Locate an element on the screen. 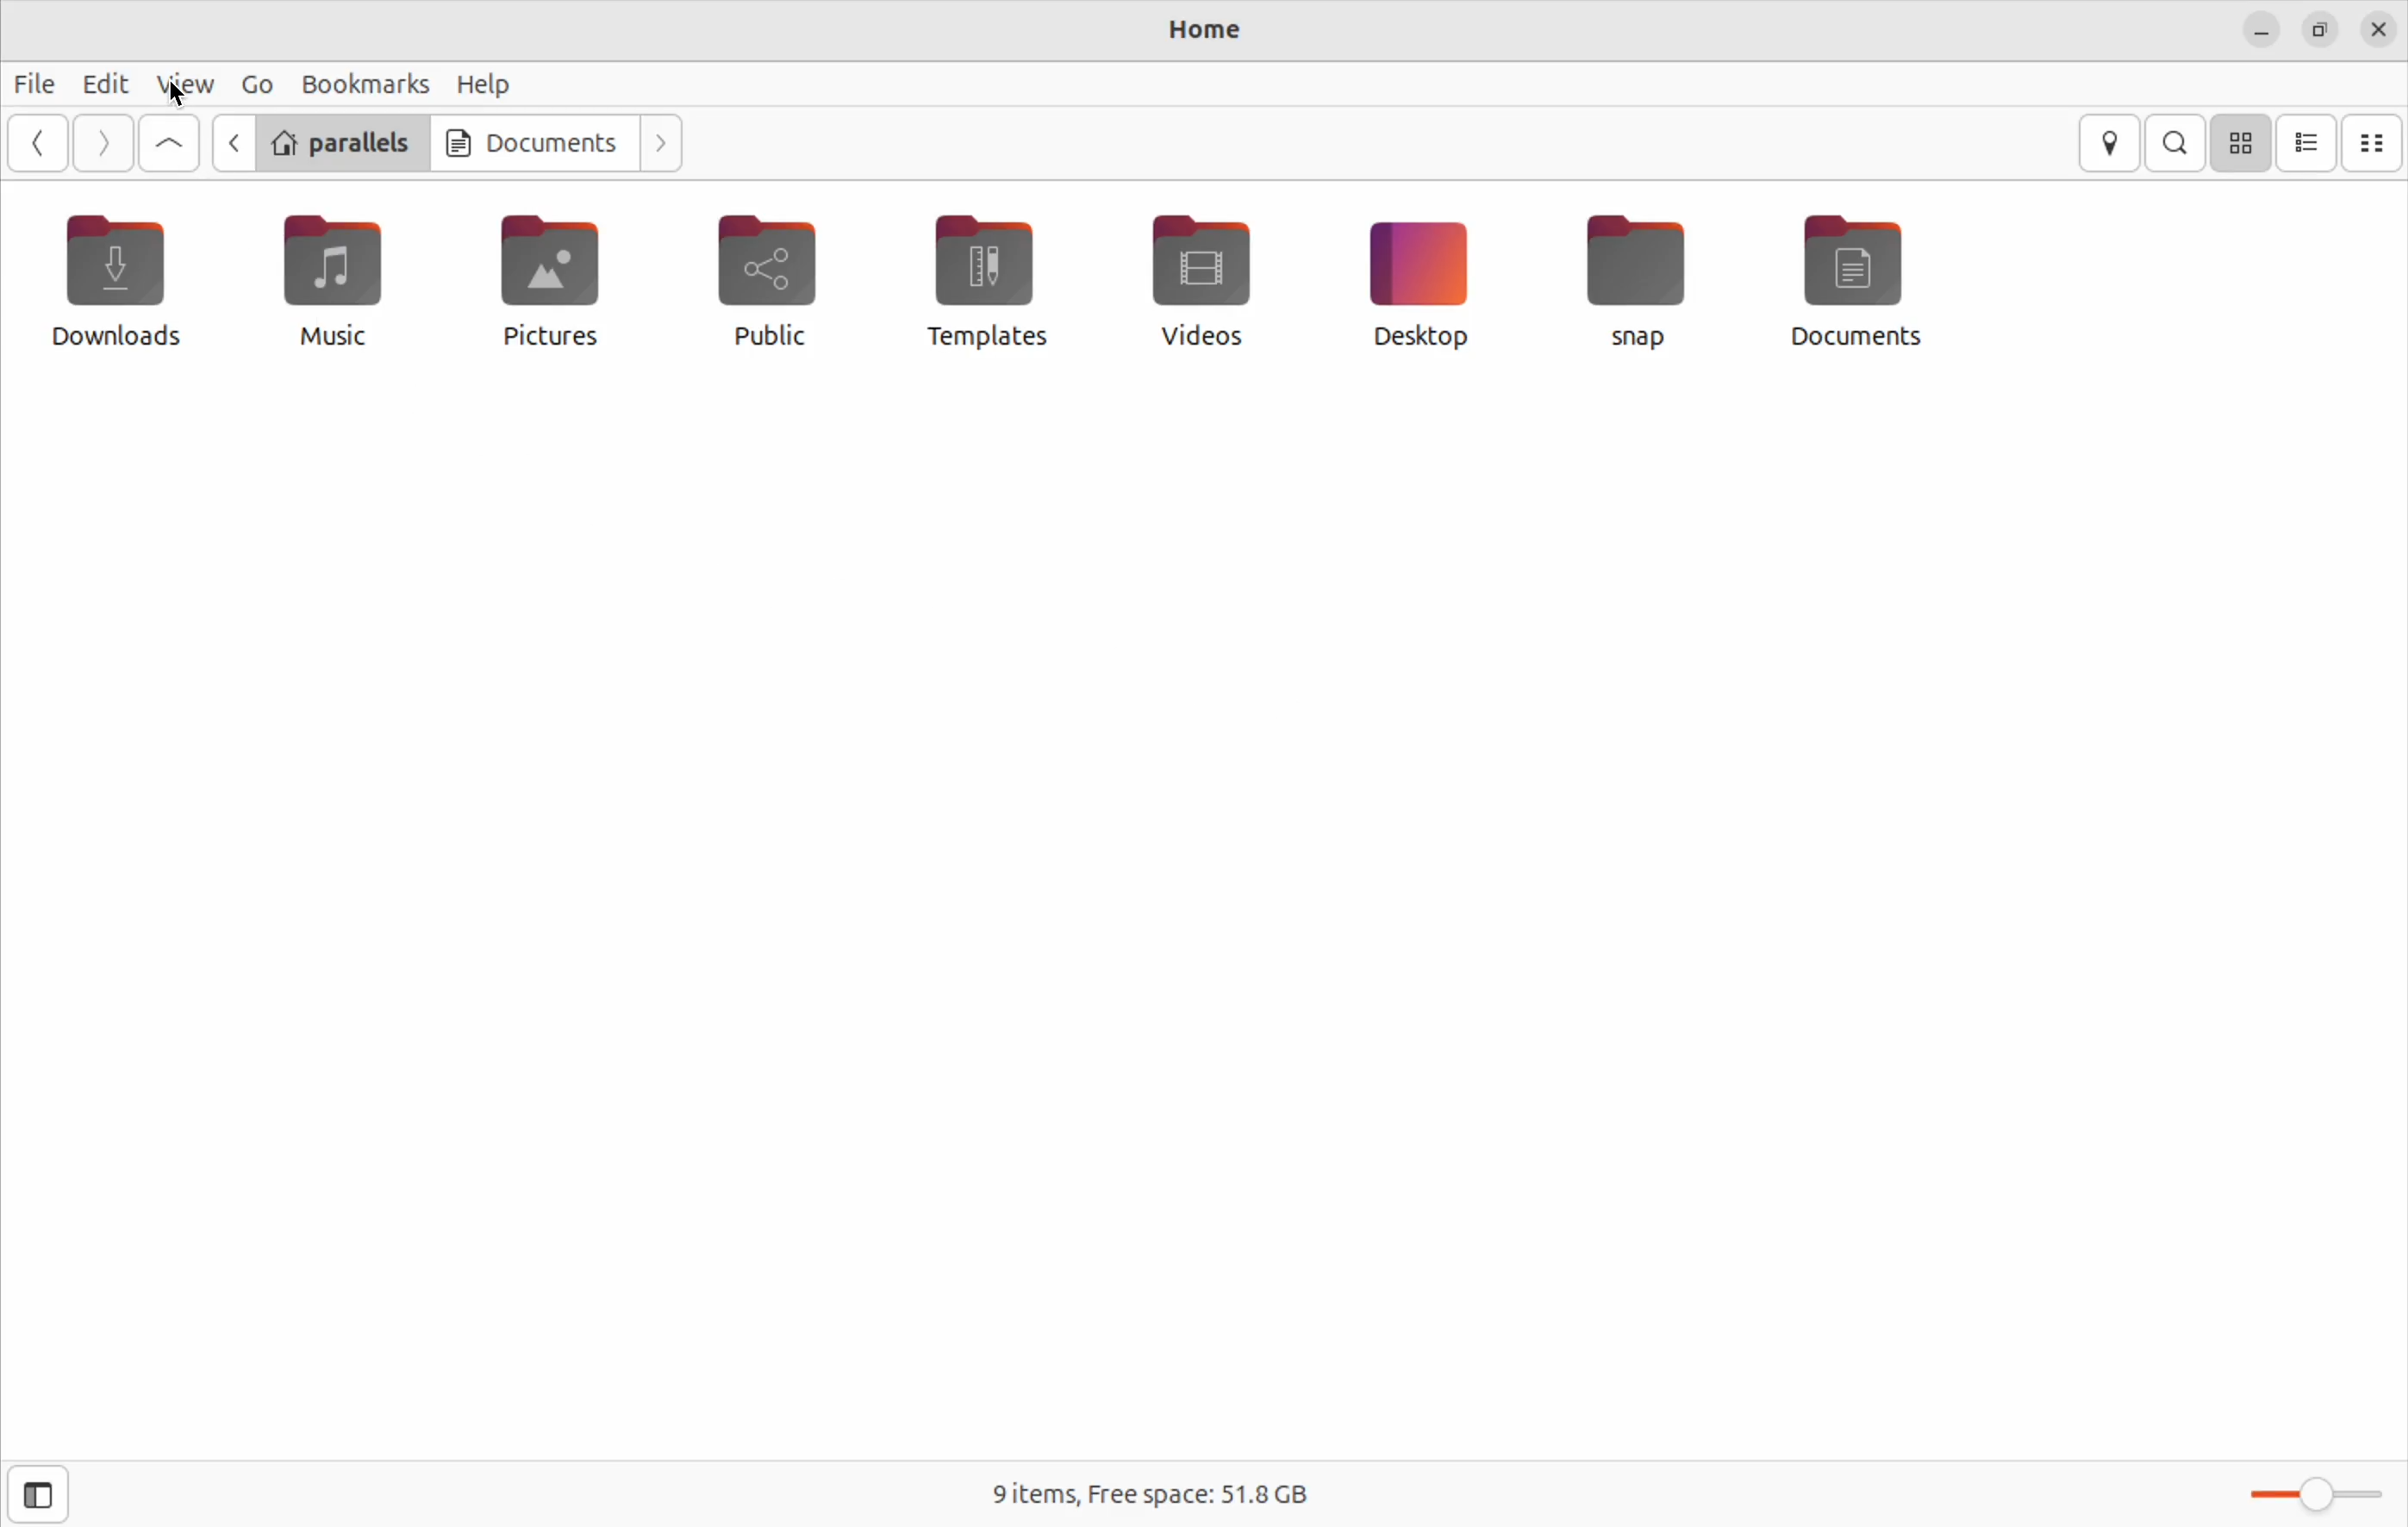 Image resolution: width=2408 pixels, height=1527 pixels. Pictures file is located at coordinates (551, 281).